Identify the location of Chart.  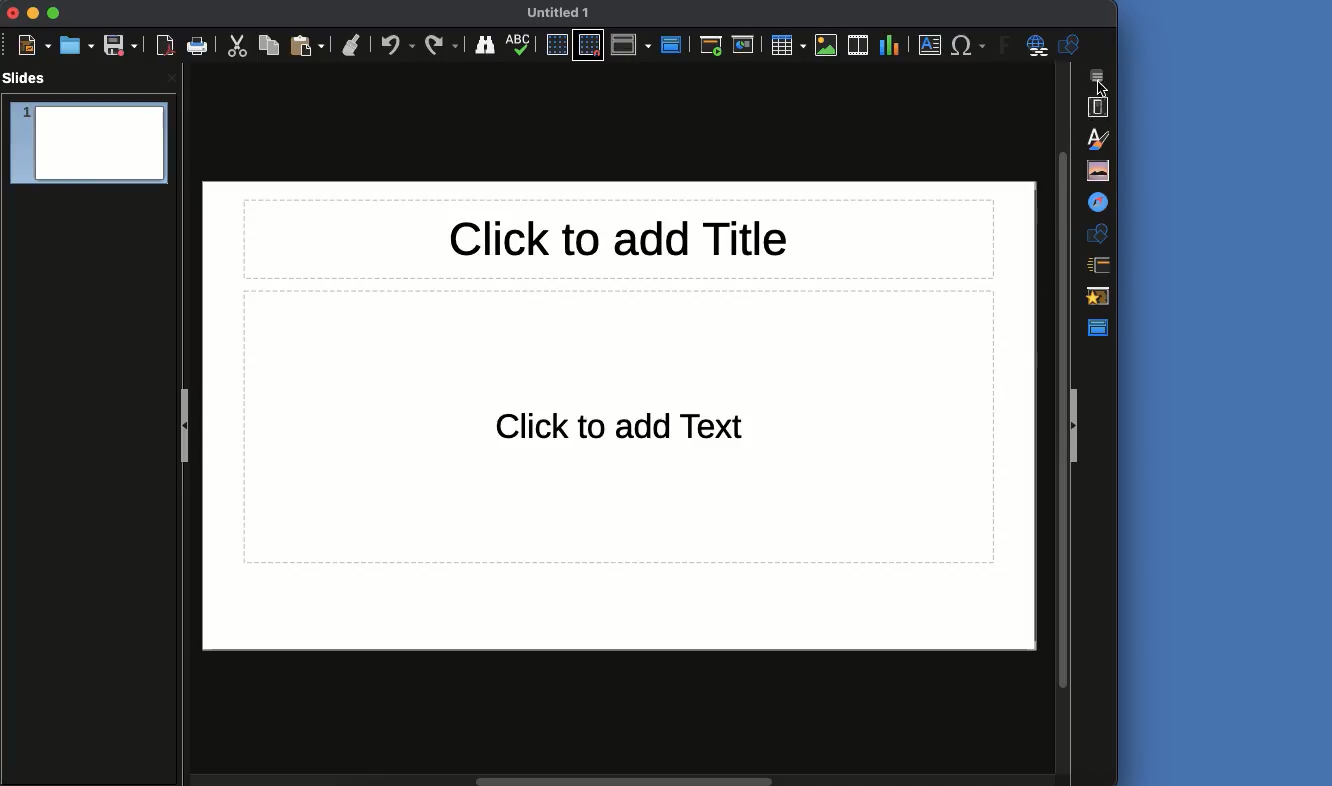
(889, 44).